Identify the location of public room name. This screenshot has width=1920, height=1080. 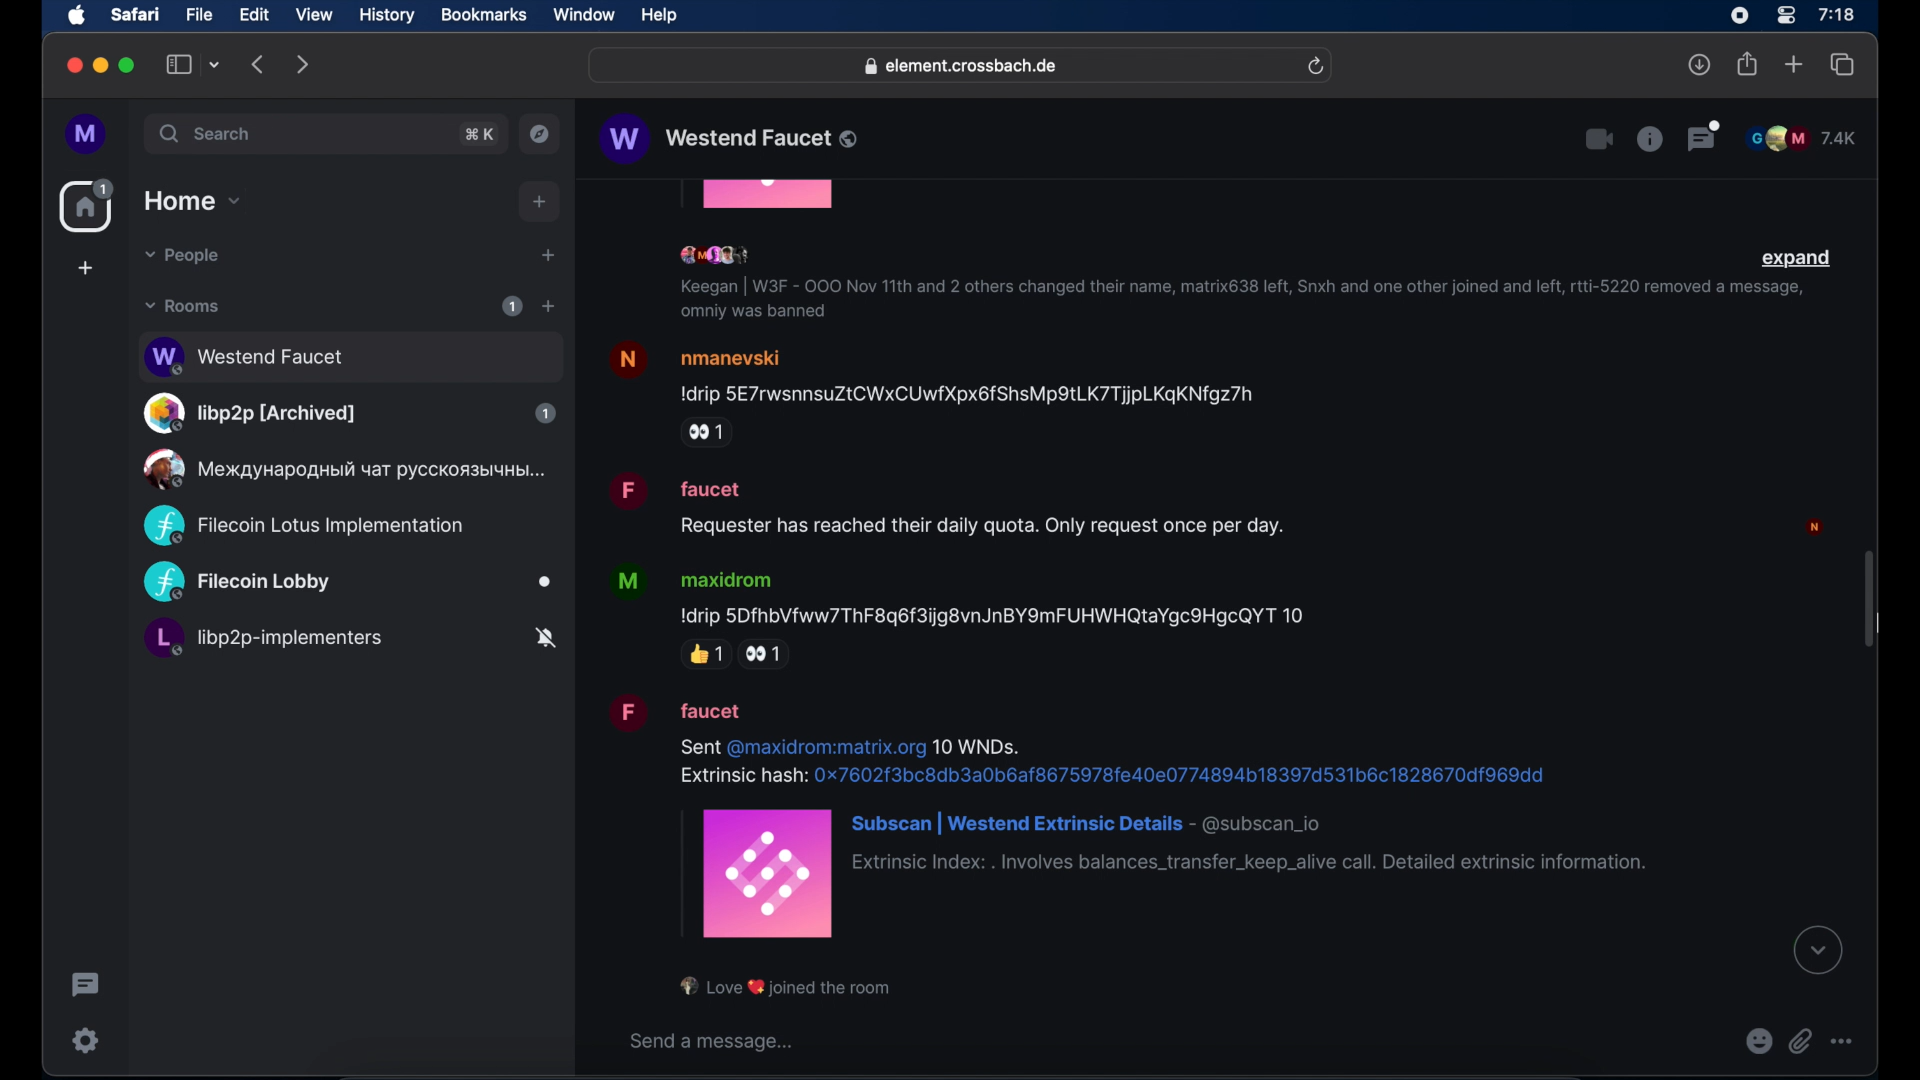
(731, 139).